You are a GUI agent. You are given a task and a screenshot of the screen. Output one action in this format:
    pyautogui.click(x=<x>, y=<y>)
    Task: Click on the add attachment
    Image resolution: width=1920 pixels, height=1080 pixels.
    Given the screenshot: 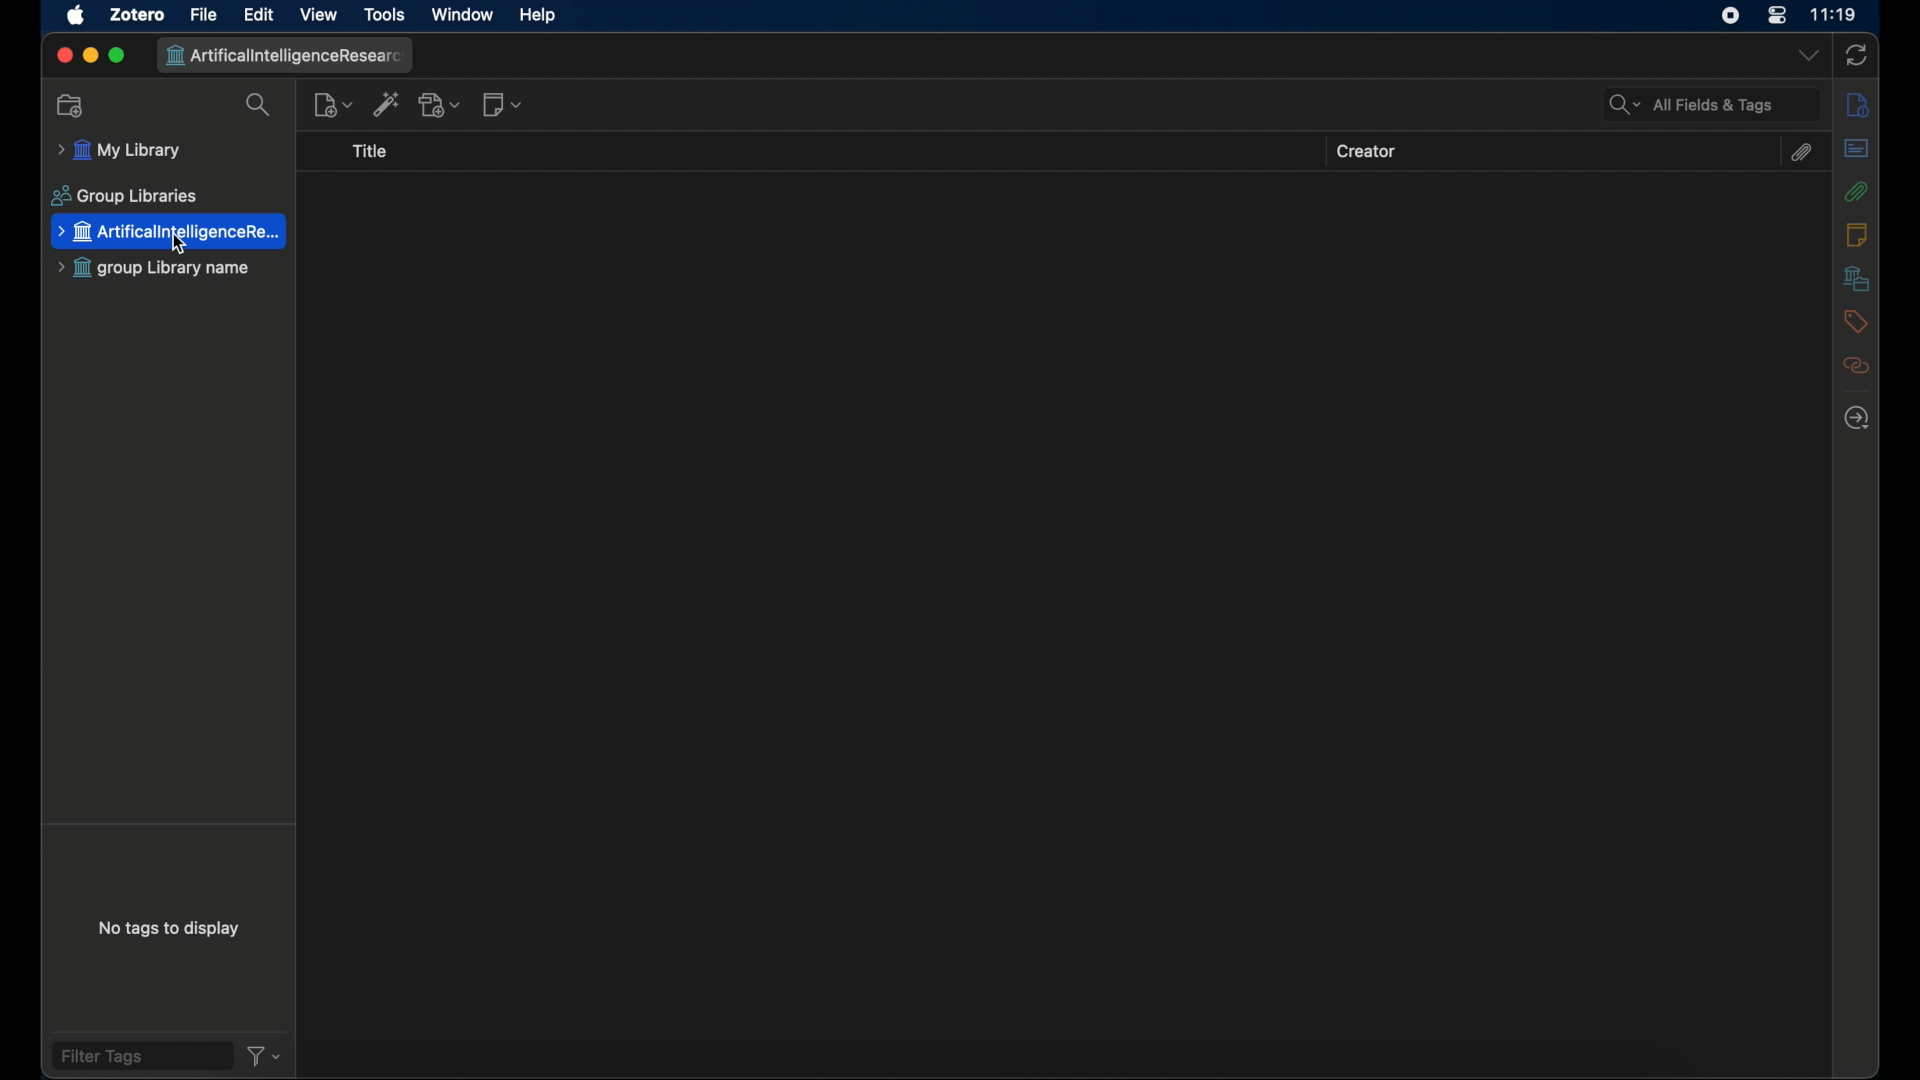 What is the action you would take?
    pyautogui.click(x=441, y=105)
    